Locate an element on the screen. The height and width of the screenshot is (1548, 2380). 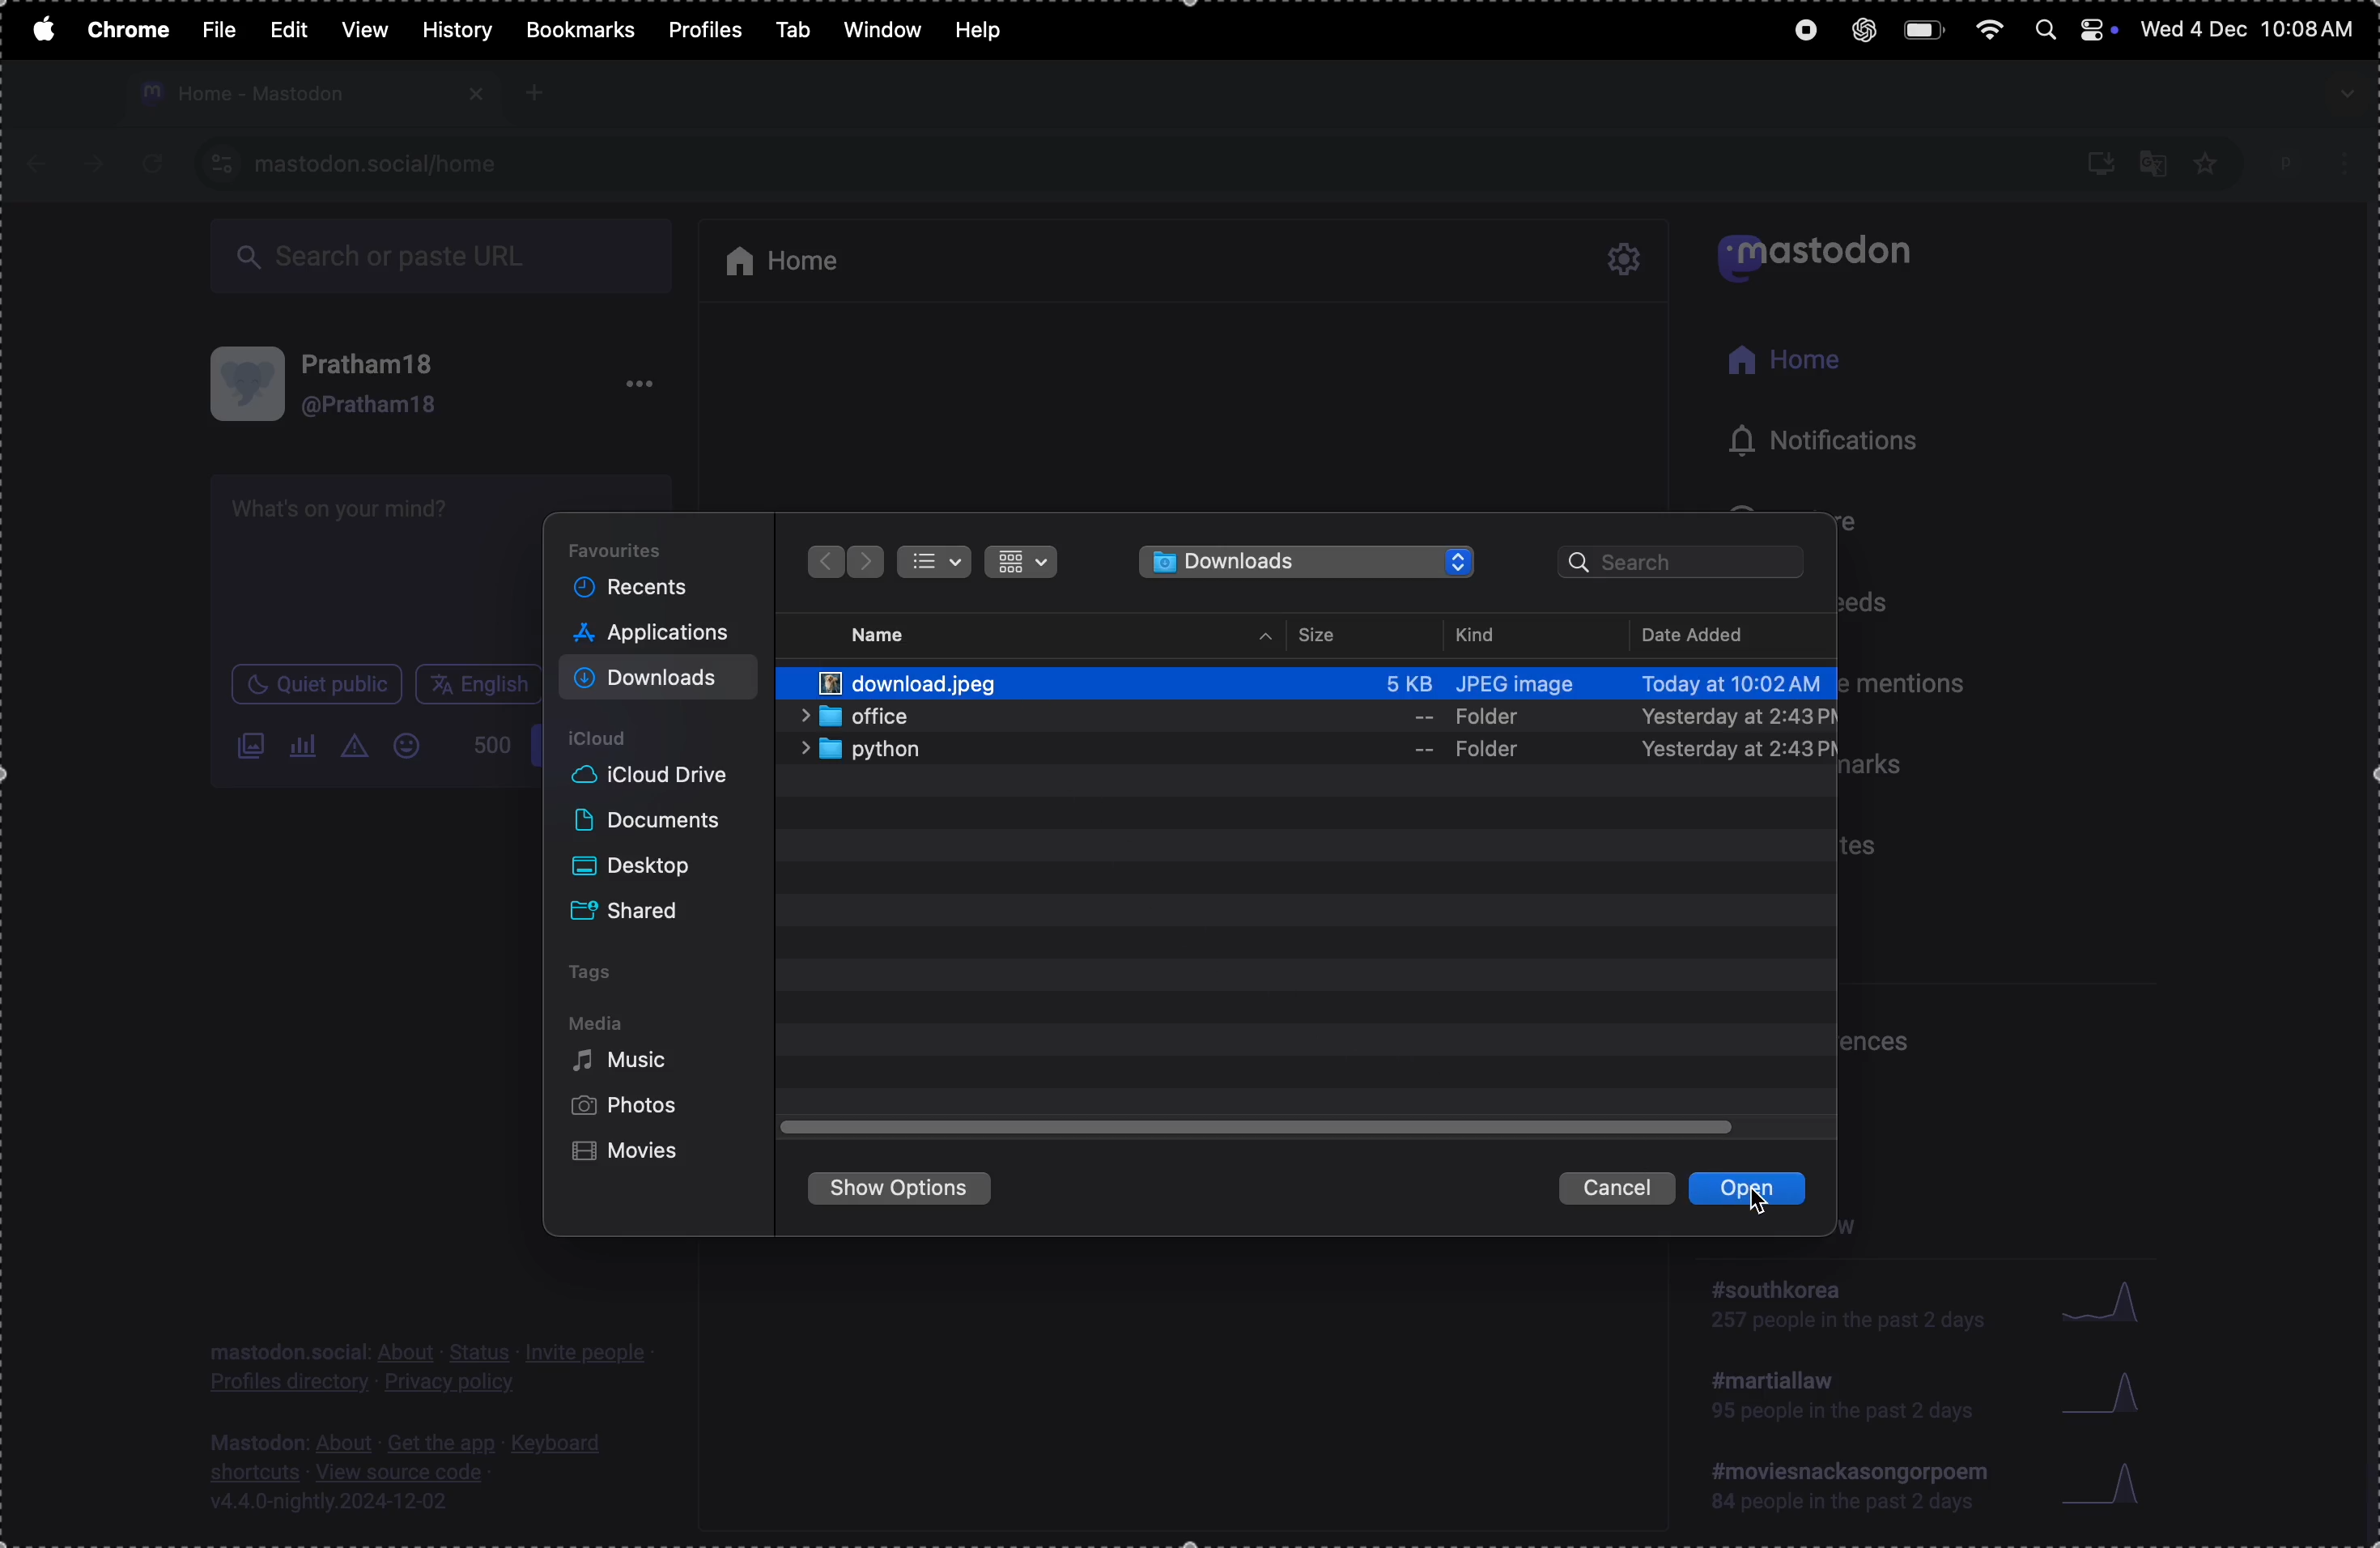
tags is located at coordinates (601, 972).